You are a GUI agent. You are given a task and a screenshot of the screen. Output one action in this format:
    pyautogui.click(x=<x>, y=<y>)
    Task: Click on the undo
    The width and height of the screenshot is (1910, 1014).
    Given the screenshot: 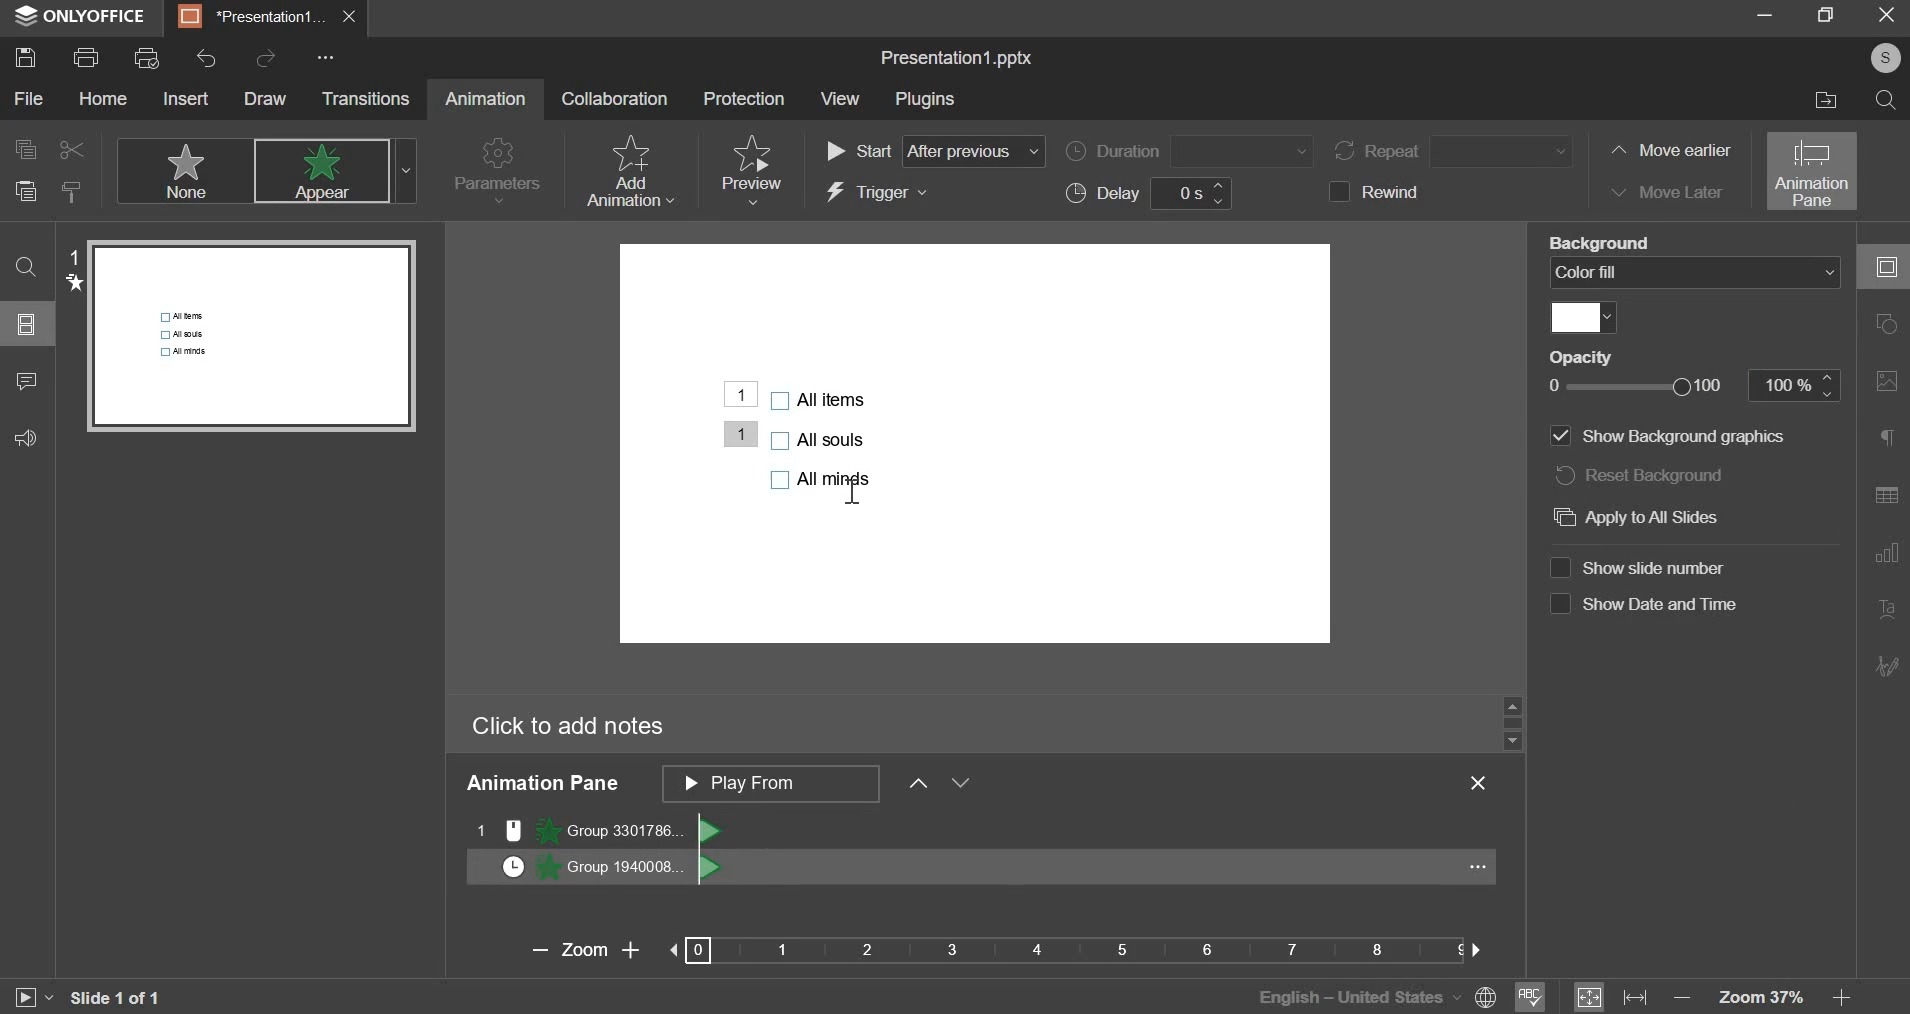 What is the action you would take?
    pyautogui.click(x=206, y=59)
    